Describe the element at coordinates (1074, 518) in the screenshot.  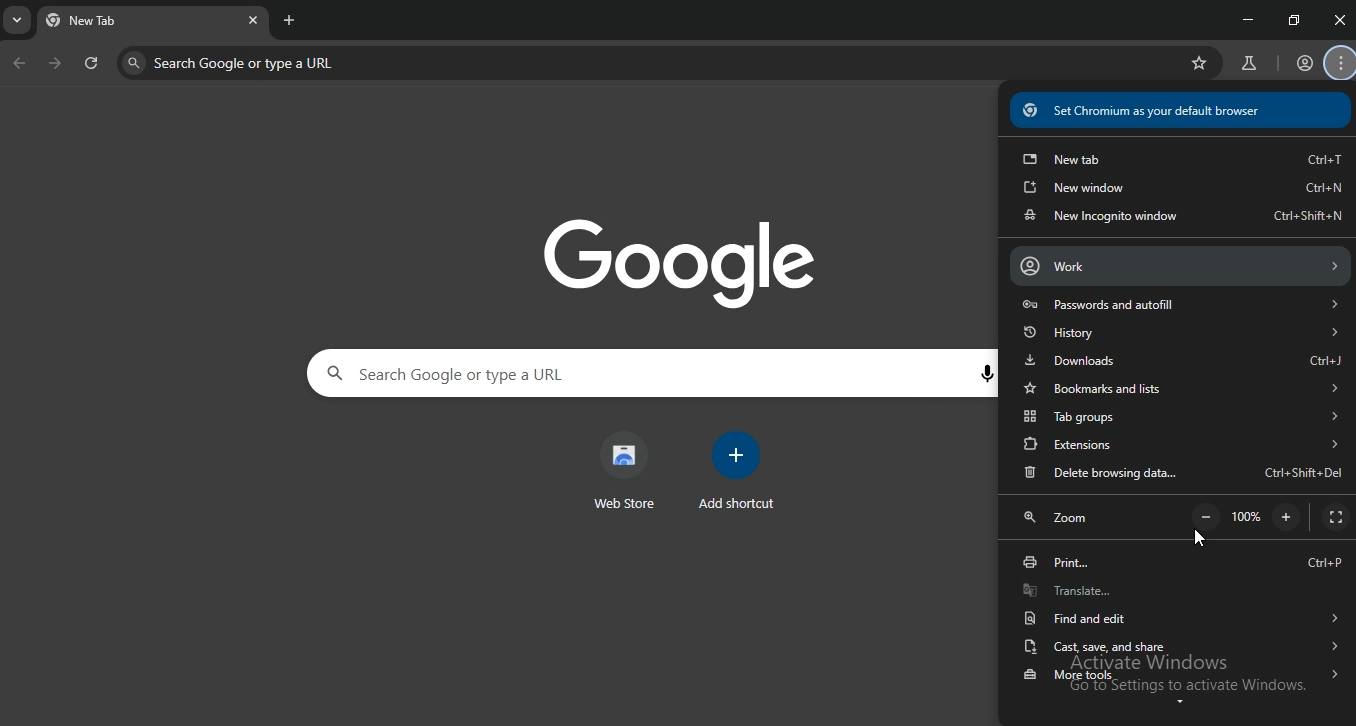
I see `zoom` at that location.